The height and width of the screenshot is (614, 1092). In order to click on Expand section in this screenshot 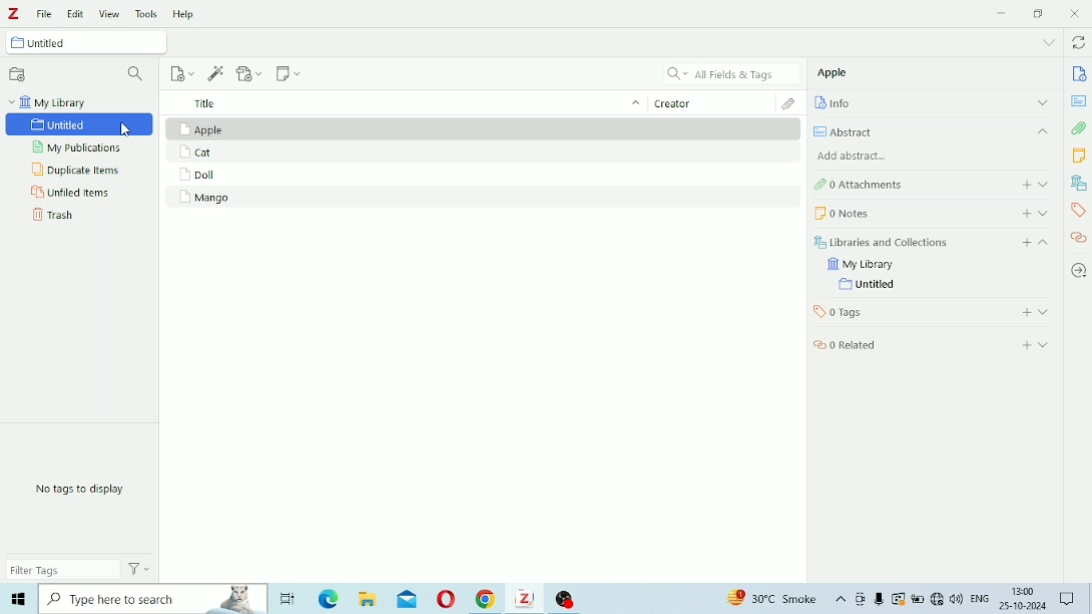, I will do `click(1043, 345)`.